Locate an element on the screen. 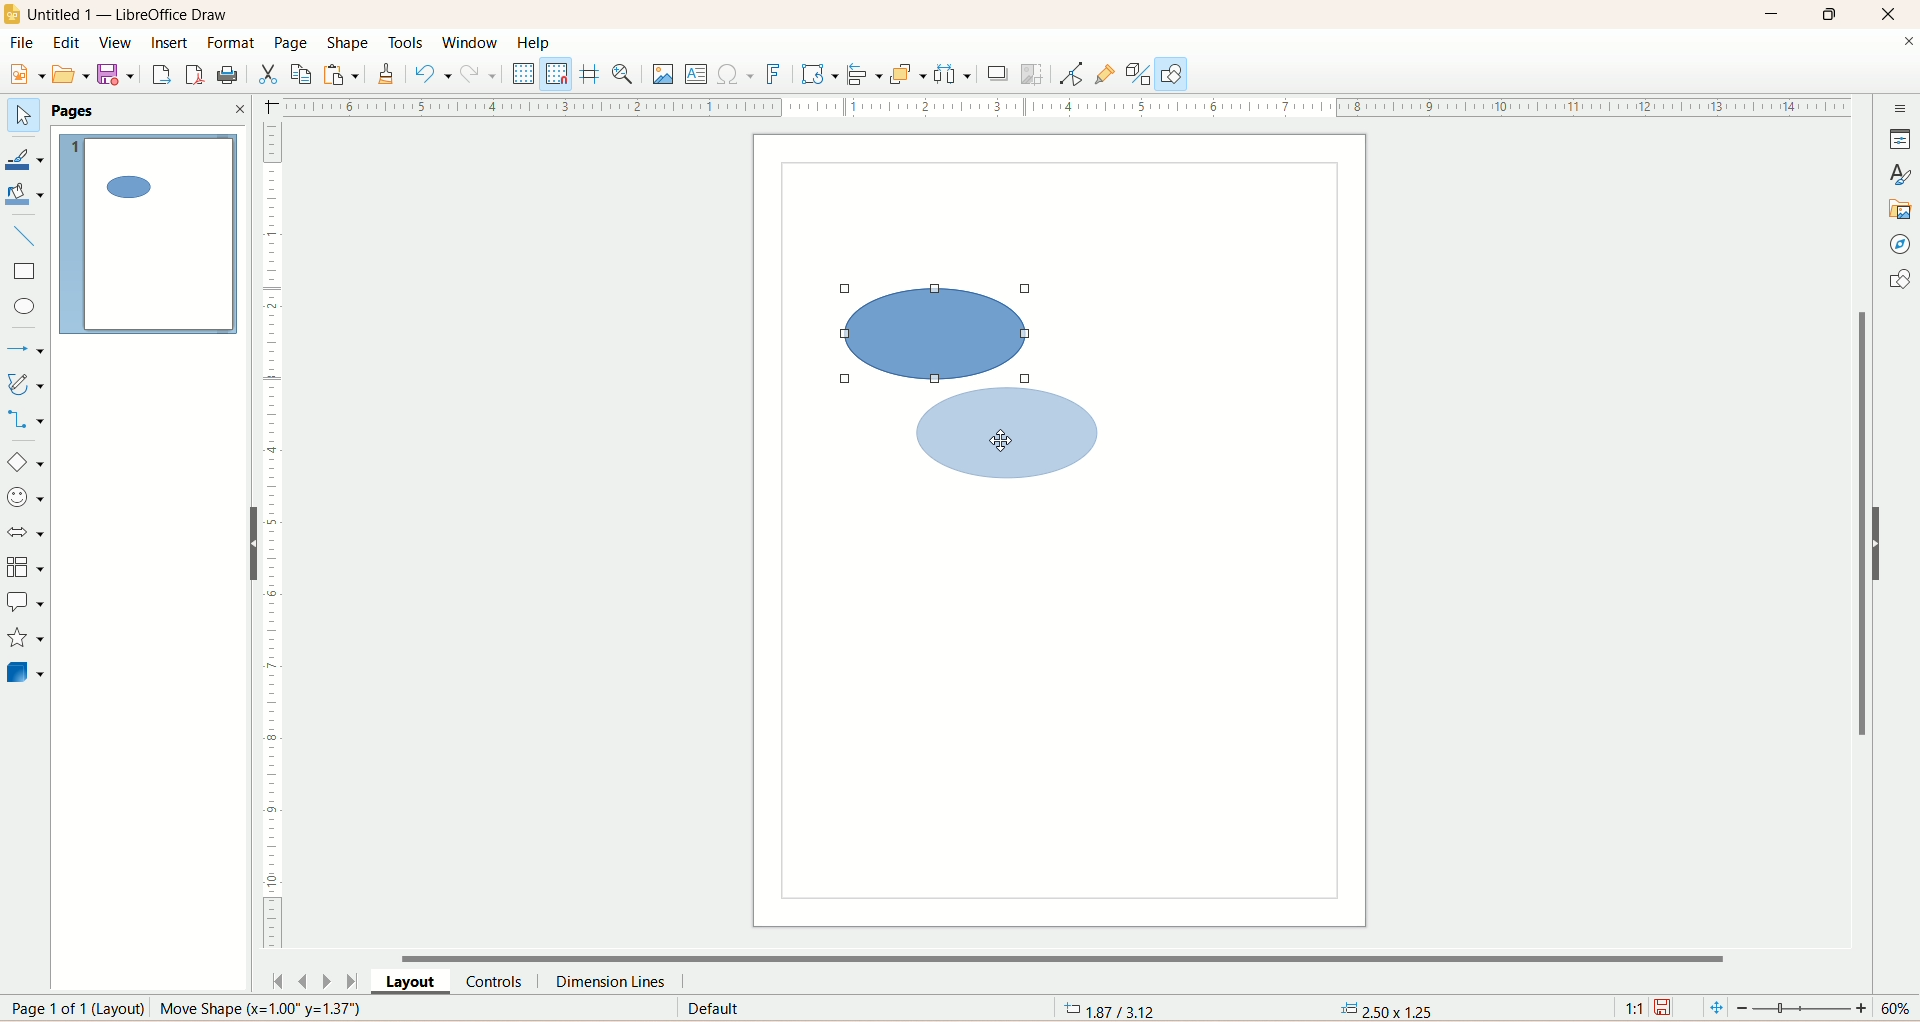 The width and height of the screenshot is (1920, 1022). gluepoint function is located at coordinates (1108, 74).